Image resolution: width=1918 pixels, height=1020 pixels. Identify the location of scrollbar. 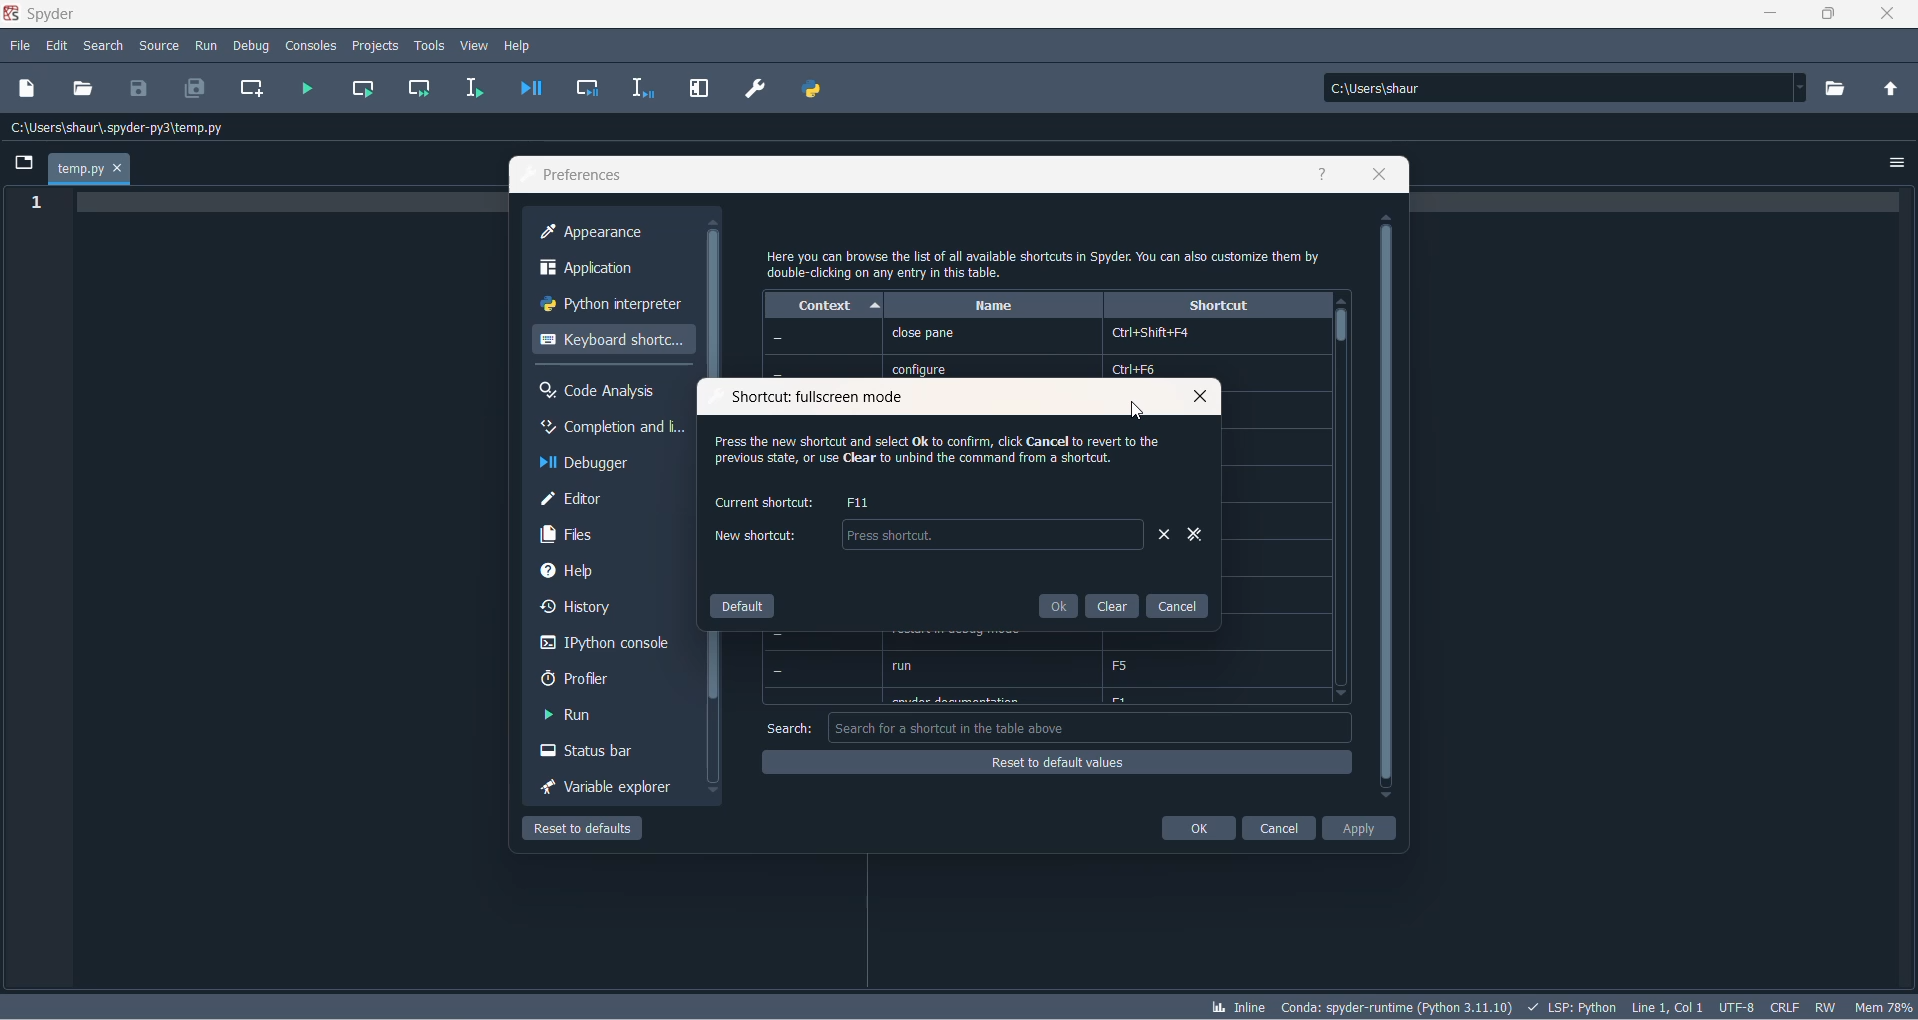
(1385, 507).